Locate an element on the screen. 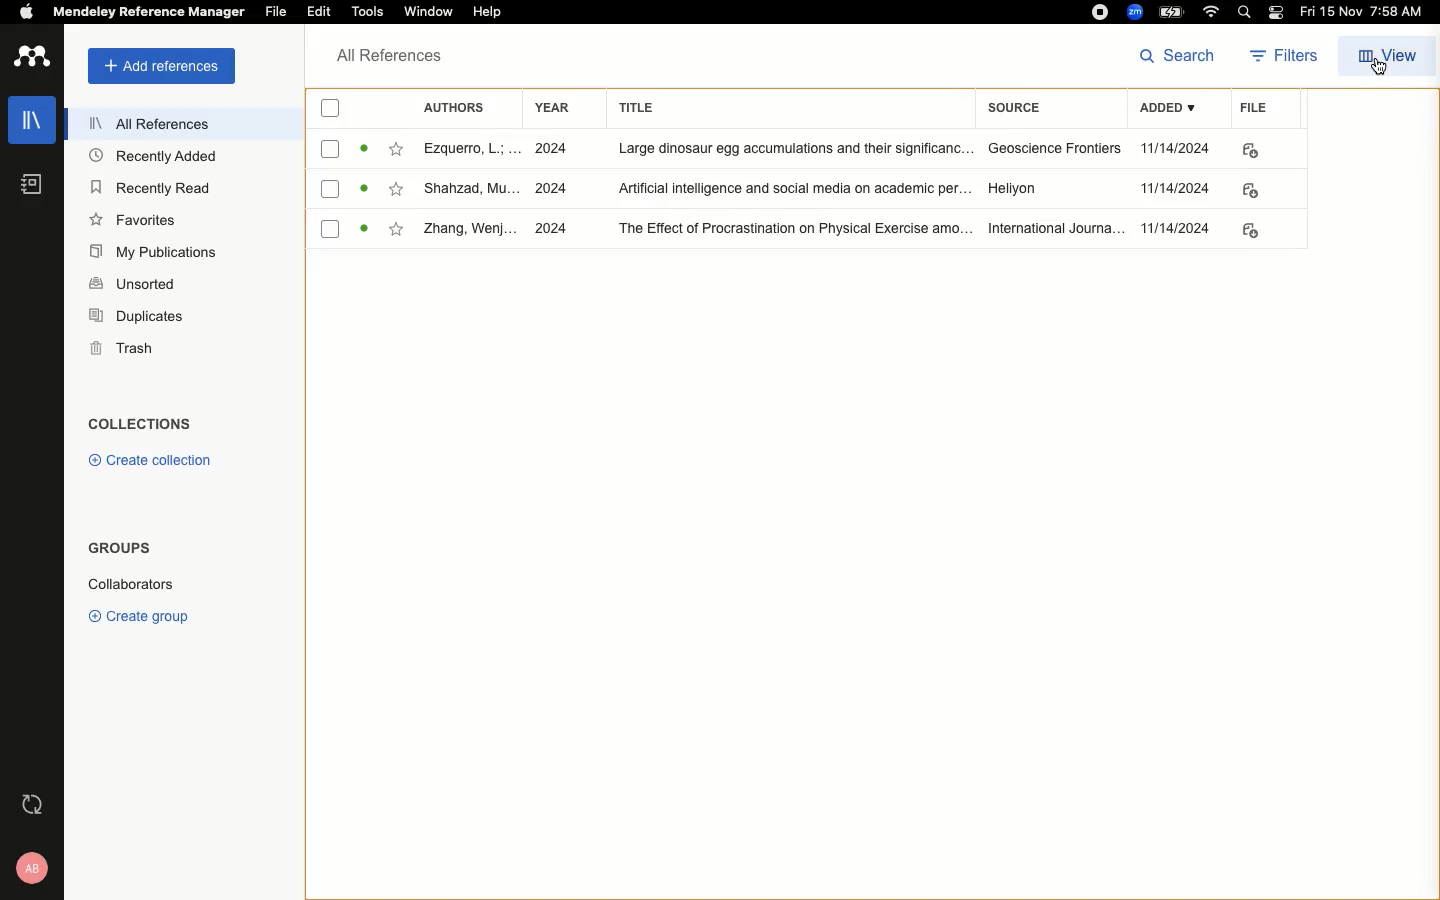  Shahzad is located at coordinates (467, 190).